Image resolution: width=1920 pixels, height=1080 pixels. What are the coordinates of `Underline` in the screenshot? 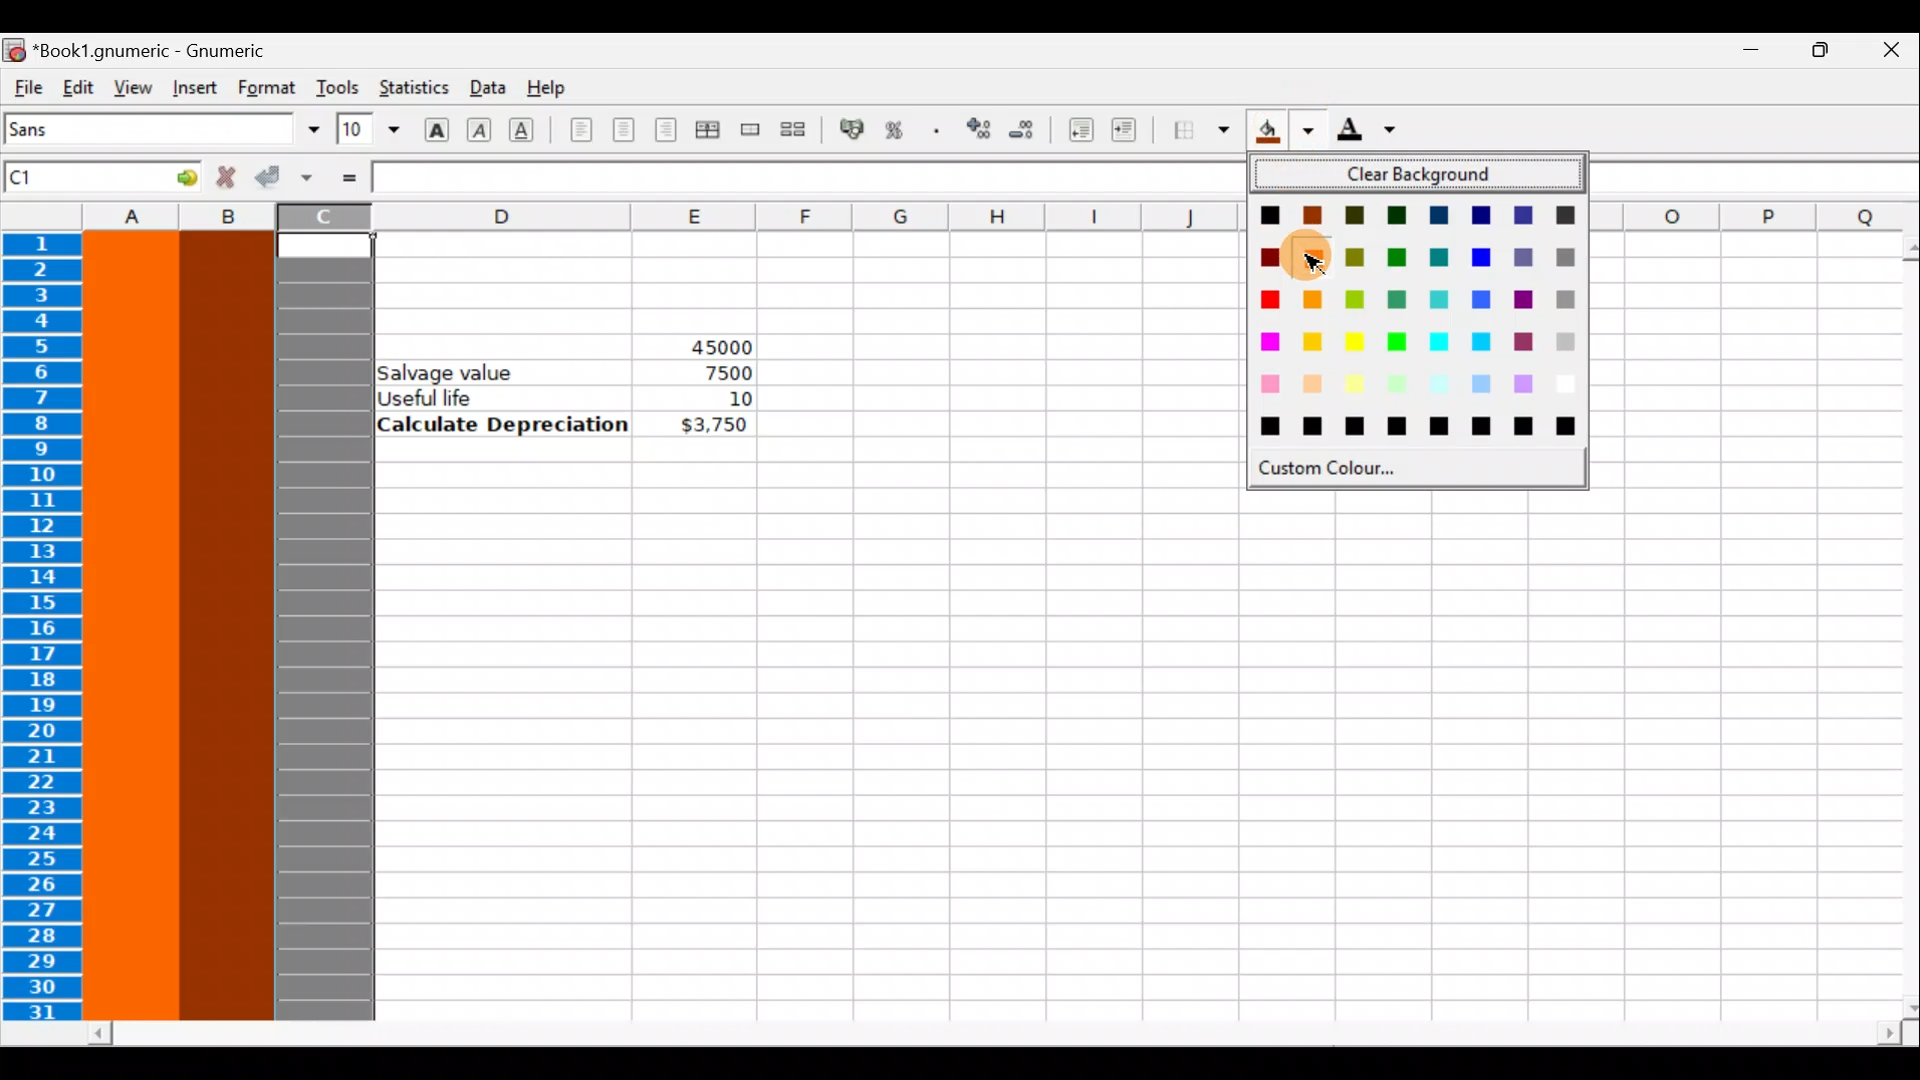 It's located at (530, 130).